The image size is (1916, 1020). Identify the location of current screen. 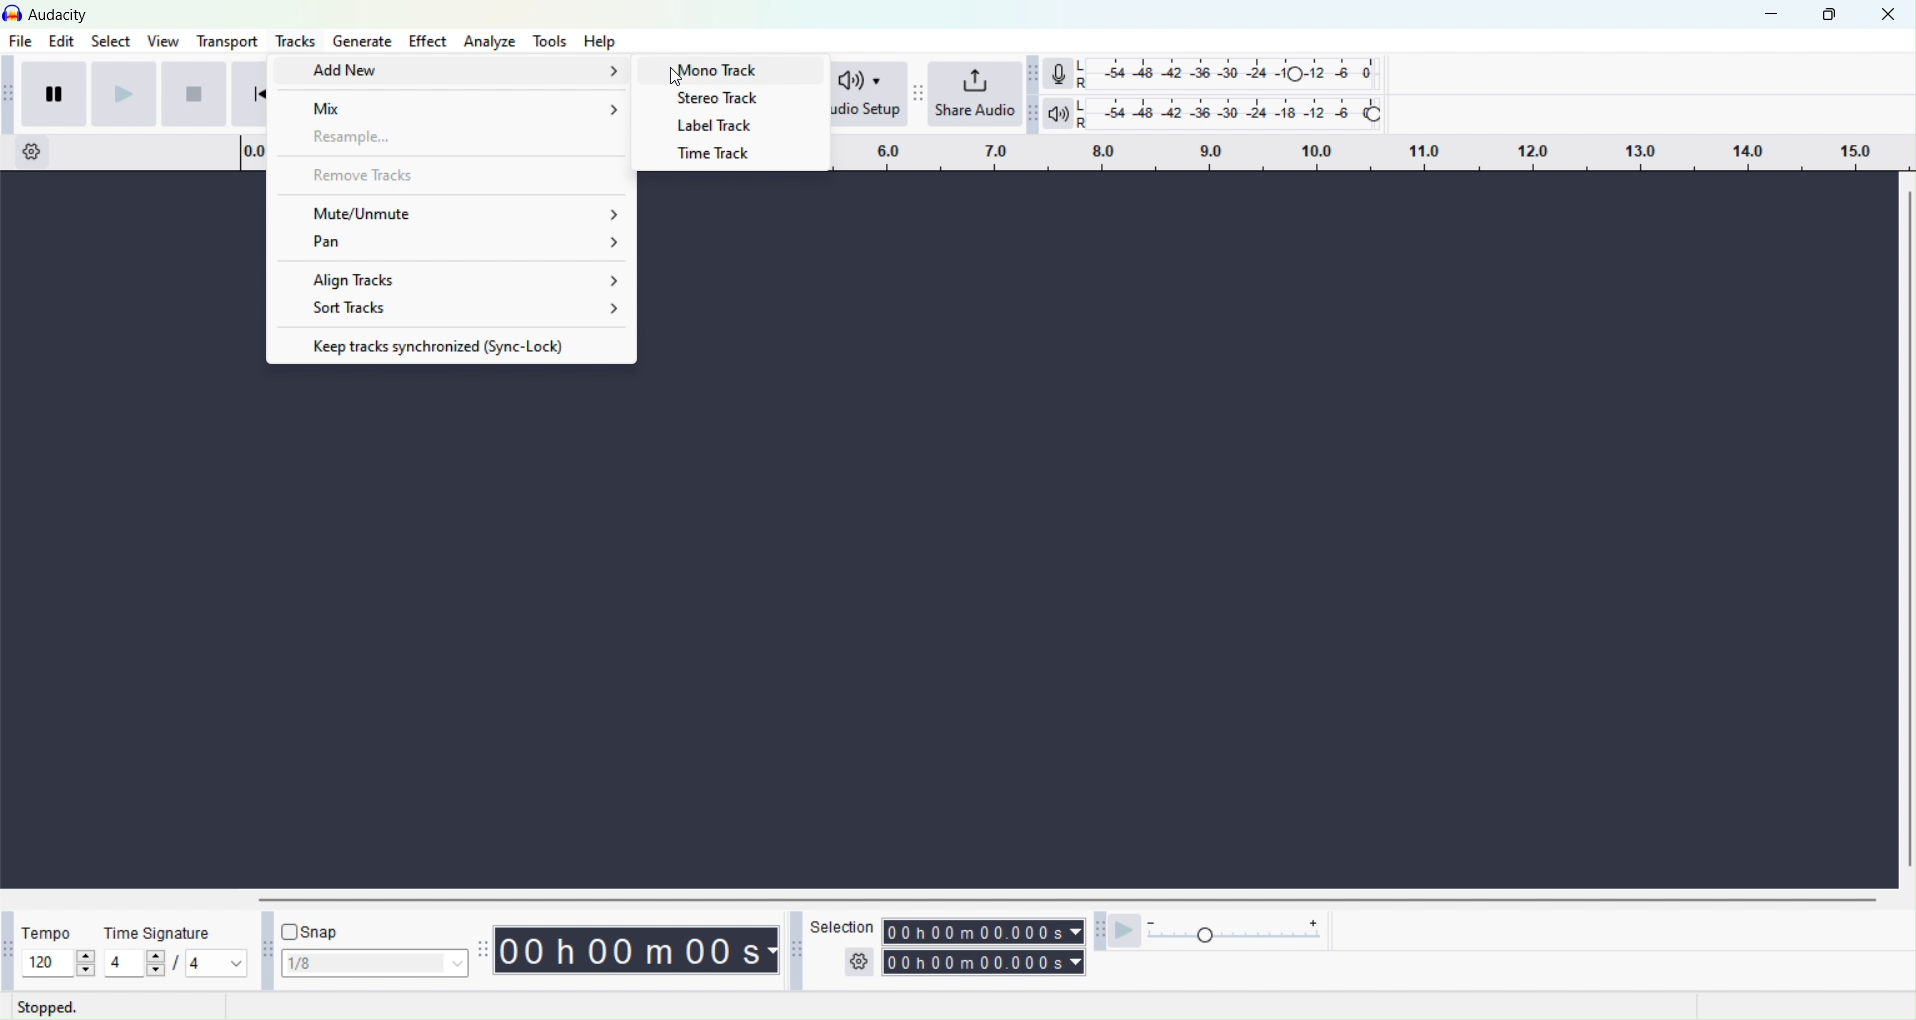
(935, 629).